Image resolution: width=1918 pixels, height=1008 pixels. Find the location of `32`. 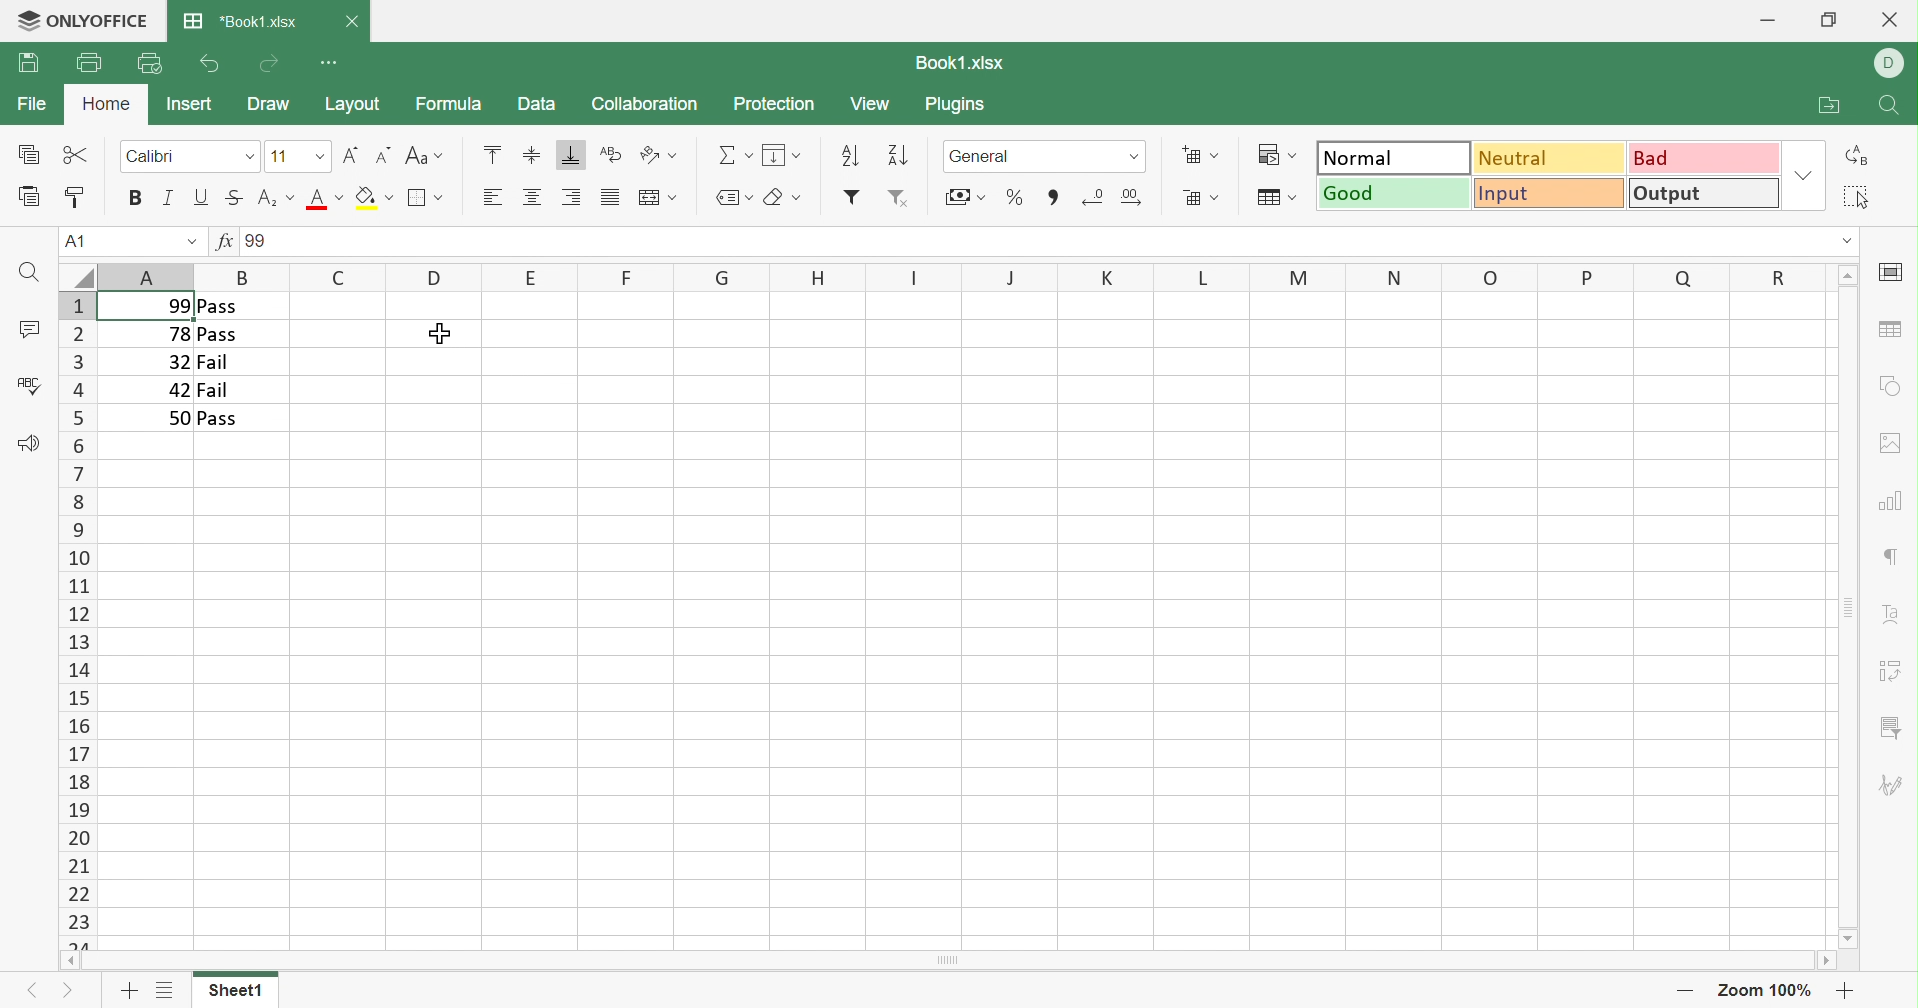

32 is located at coordinates (175, 362).